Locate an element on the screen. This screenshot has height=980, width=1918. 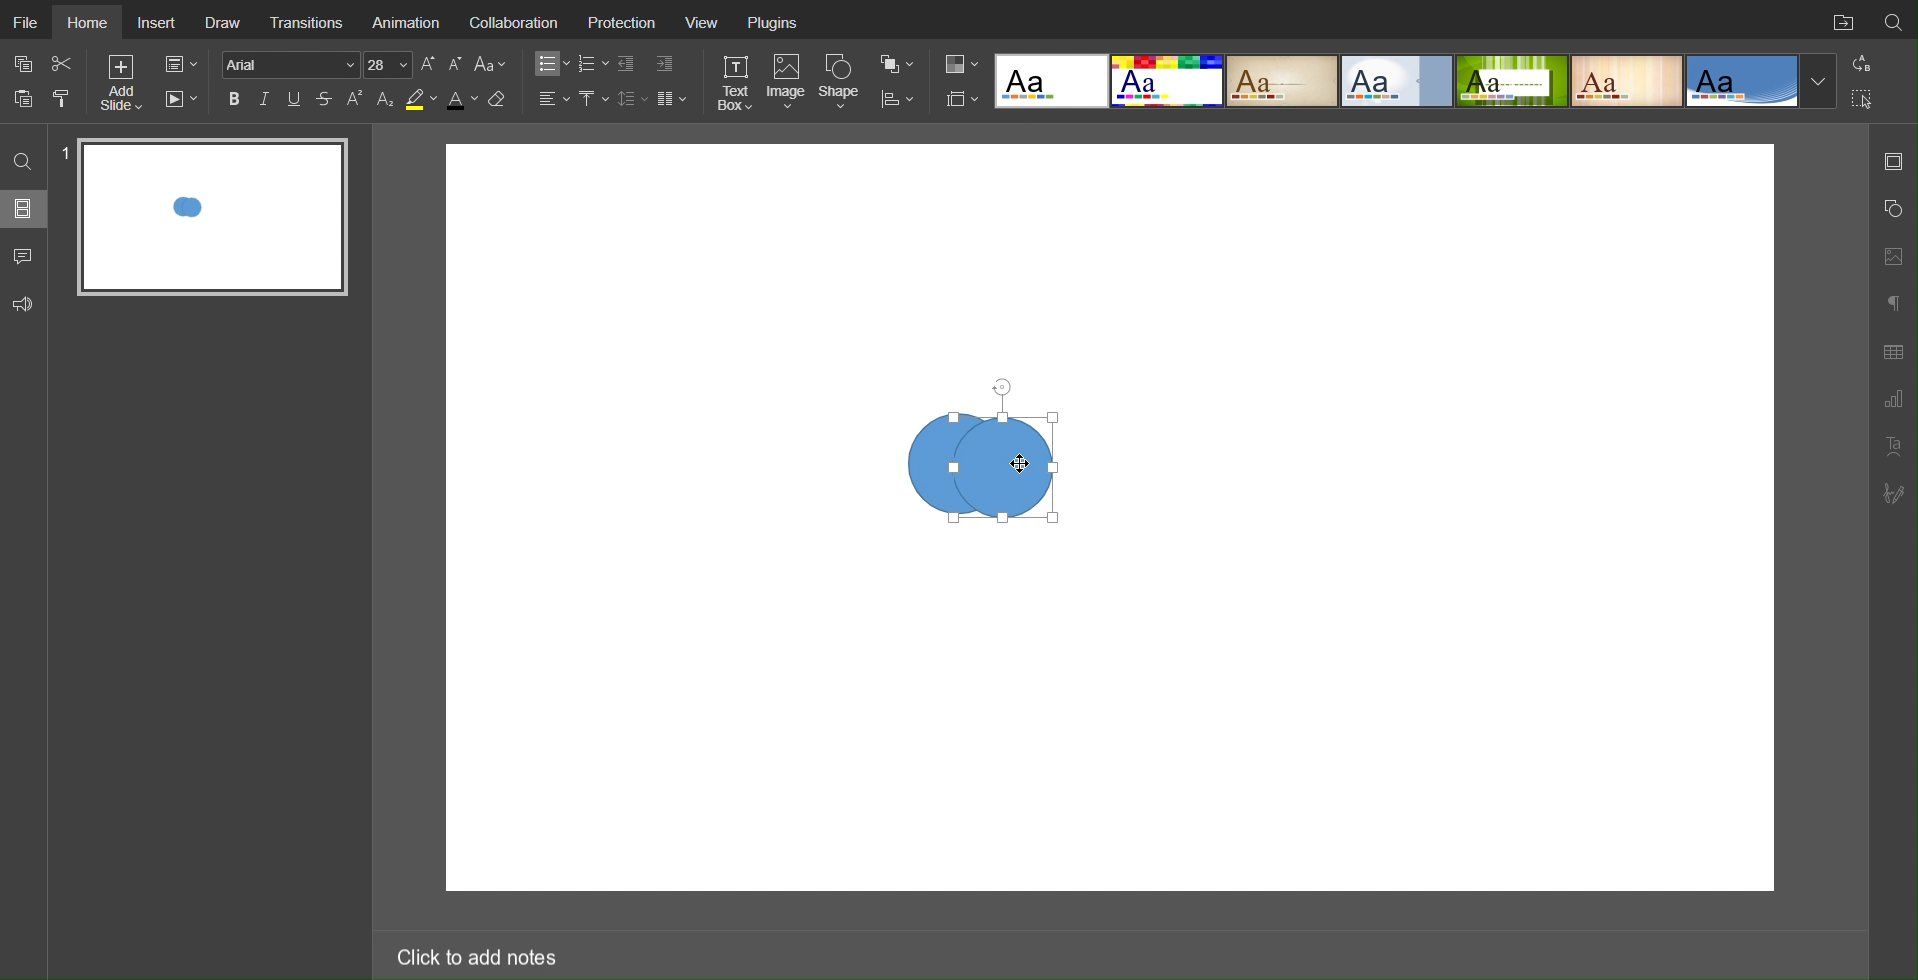
Strikethrough is located at coordinates (325, 99).